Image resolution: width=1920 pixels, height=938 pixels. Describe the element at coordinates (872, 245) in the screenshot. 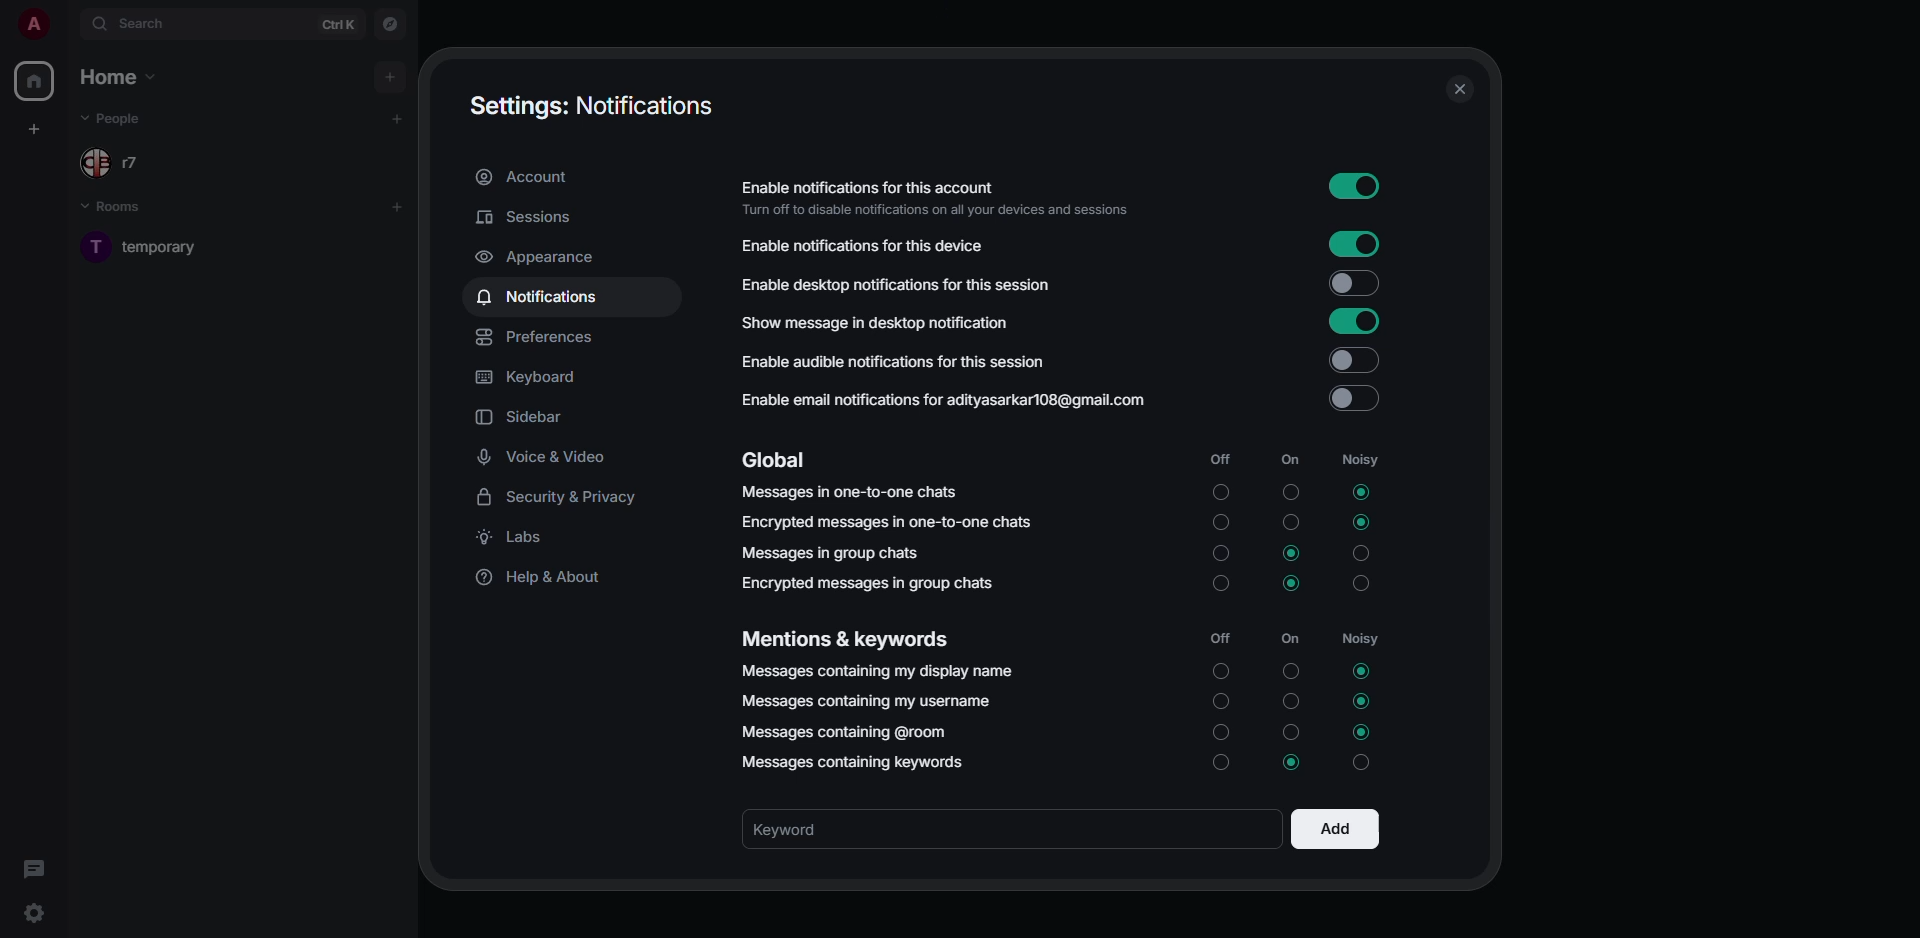

I see `enable notifications for this device` at that location.